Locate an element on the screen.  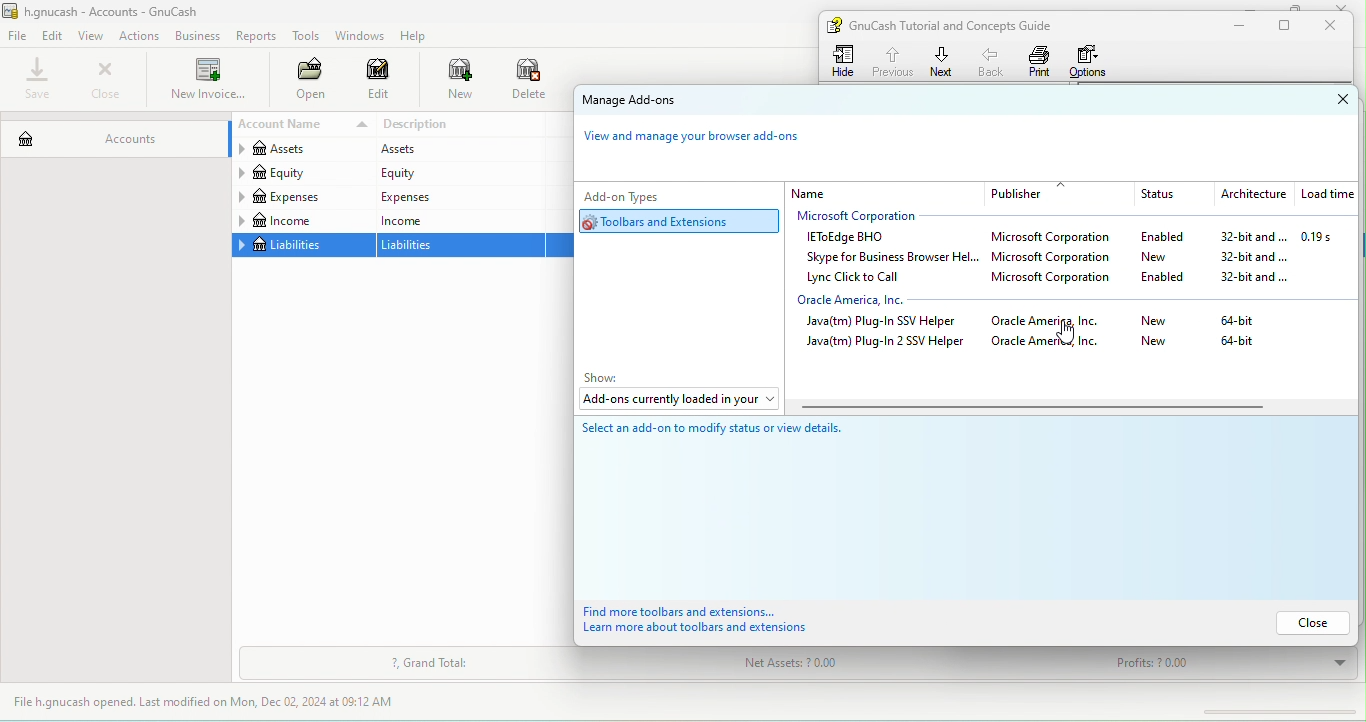
manage add ons  is located at coordinates (651, 102).